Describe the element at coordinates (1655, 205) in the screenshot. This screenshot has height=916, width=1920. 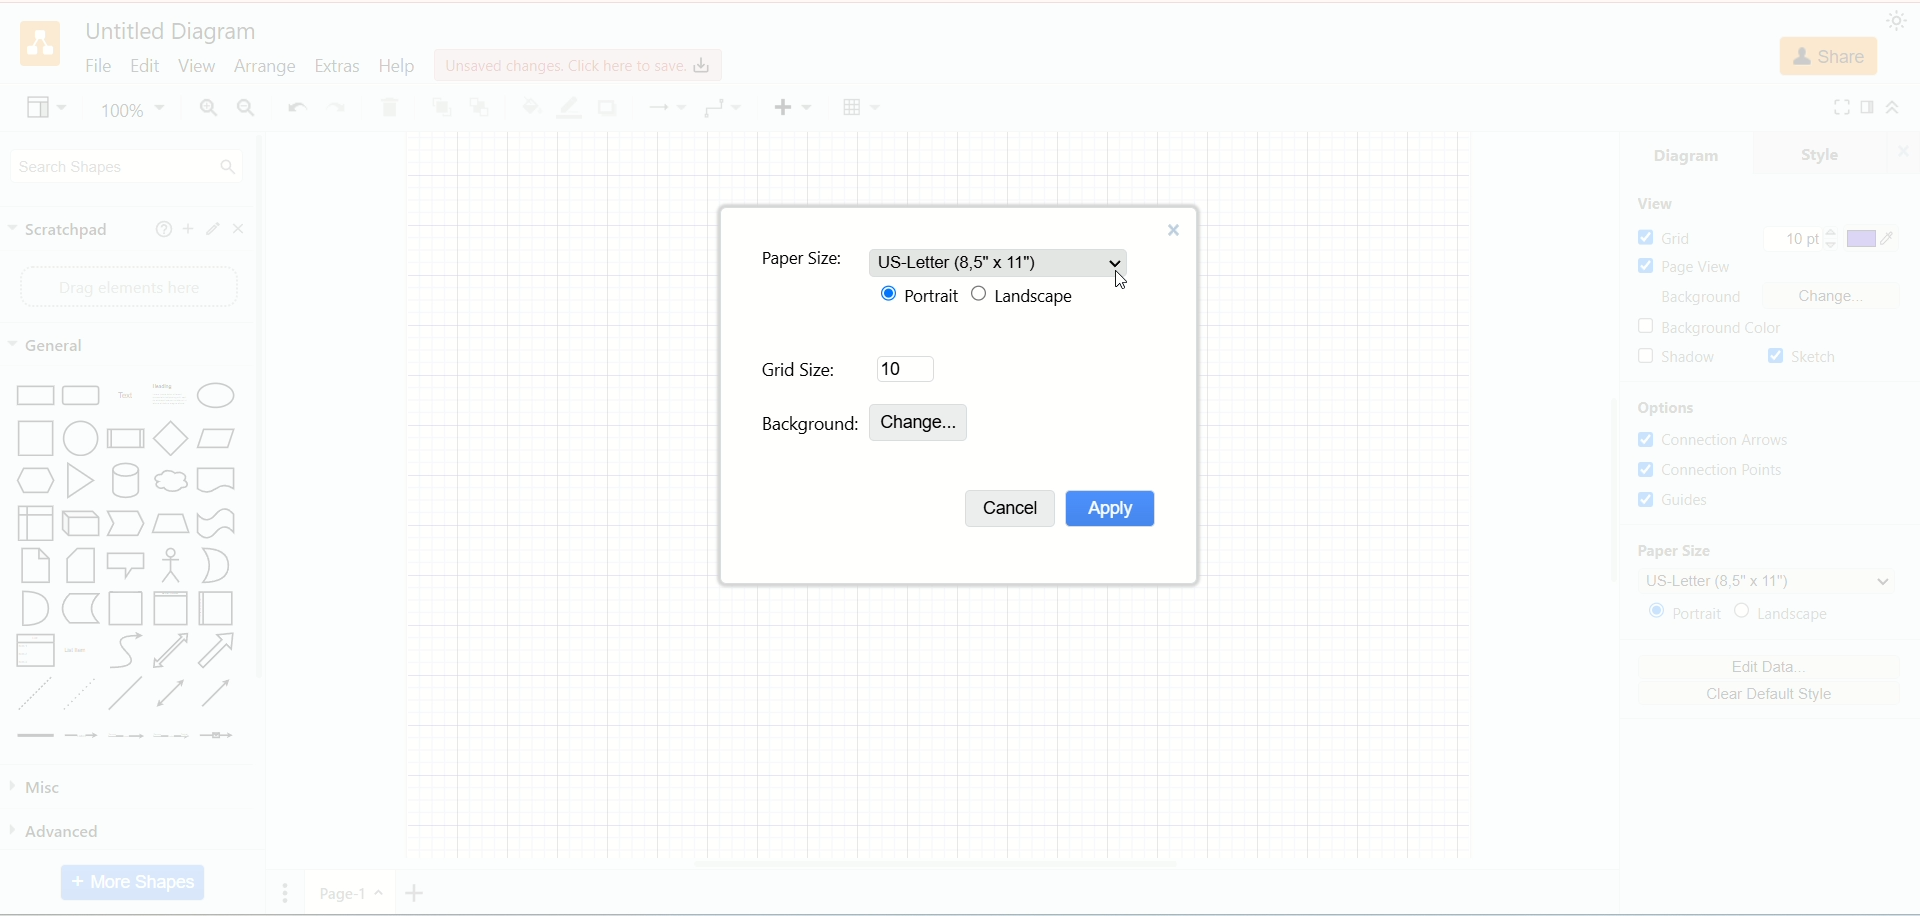
I see `view` at that location.